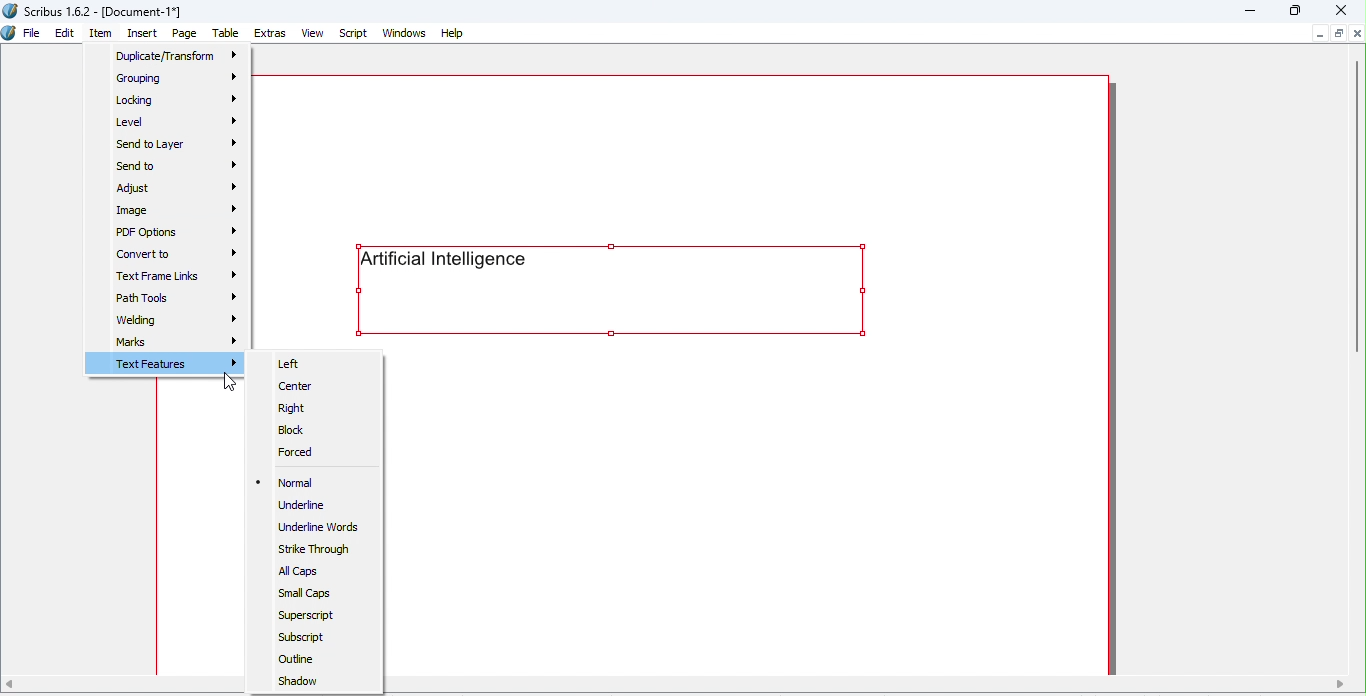 This screenshot has height=696, width=1366. Describe the element at coordinates (181, 320) in the screenshot. I see `Welding` at that location.